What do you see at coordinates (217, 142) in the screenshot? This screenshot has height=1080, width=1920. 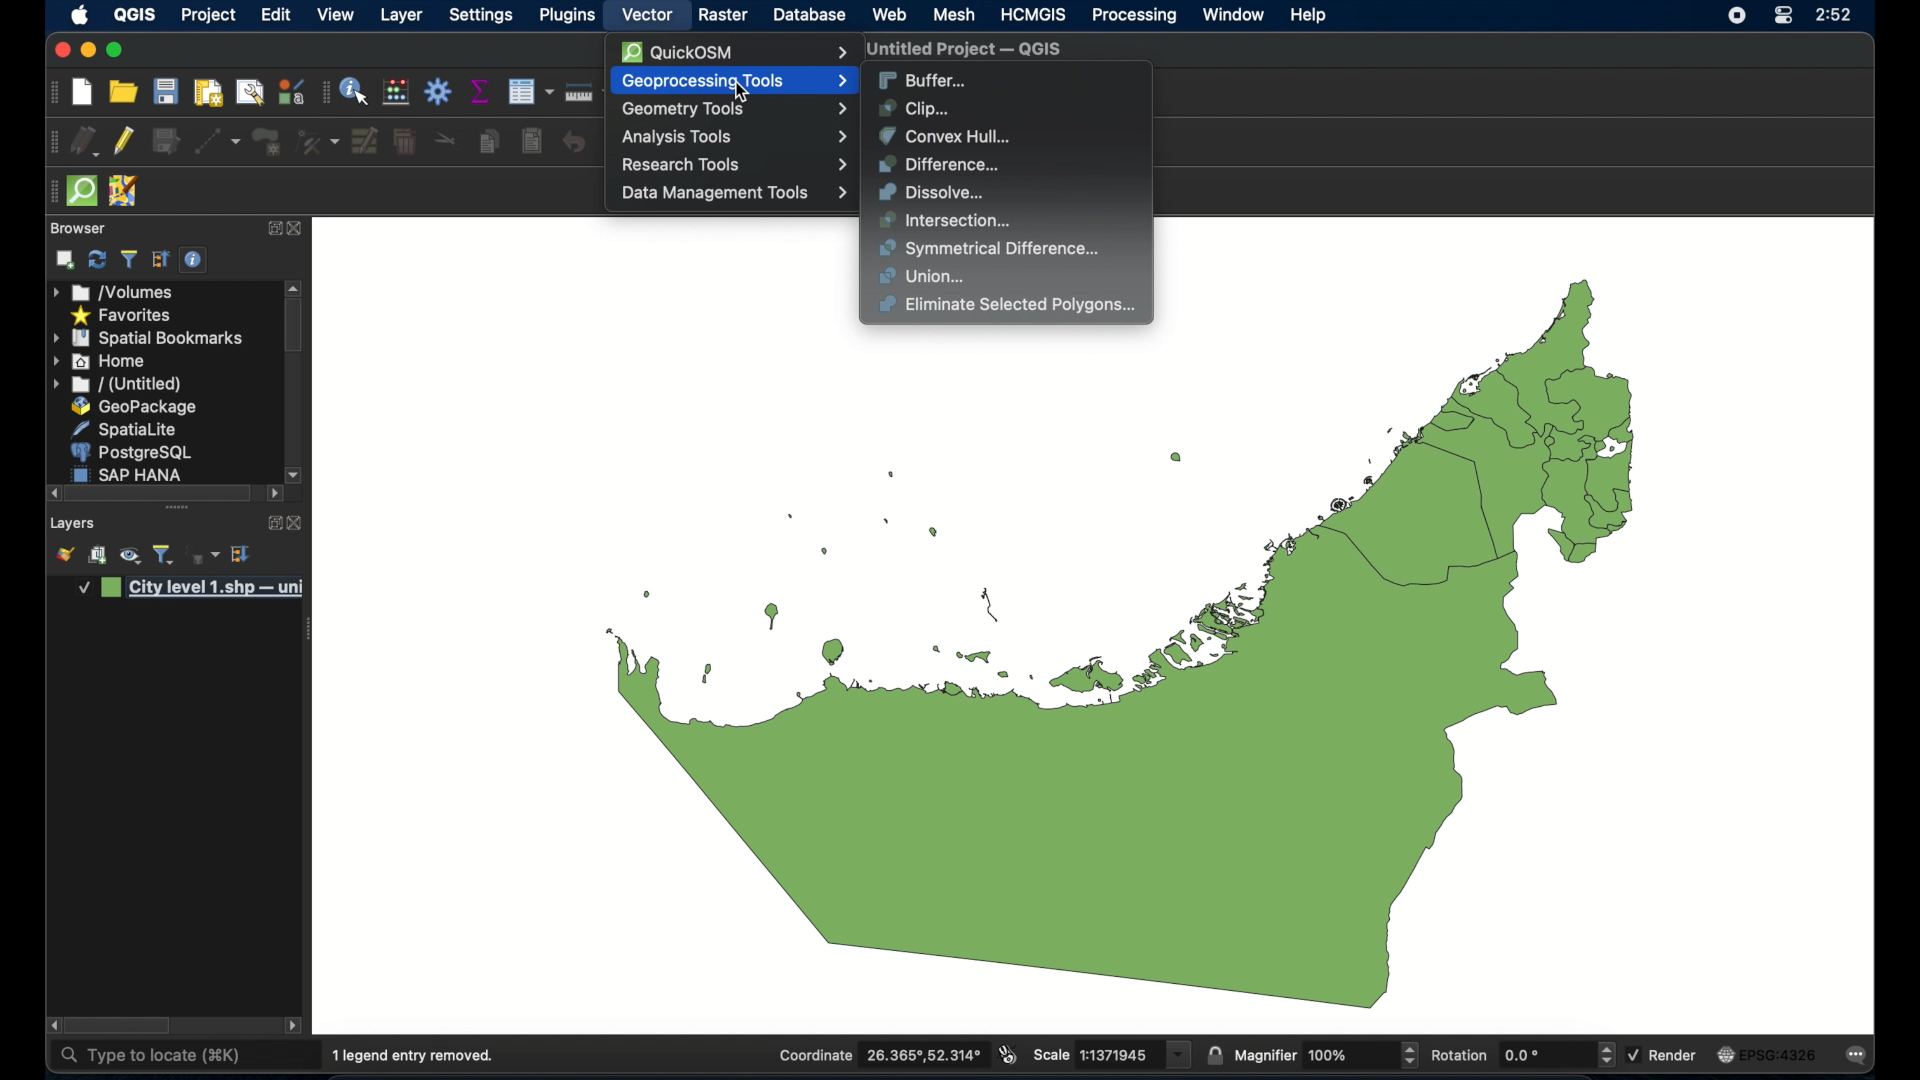 I see `digitize with segment` at bounding box center [217, 142].